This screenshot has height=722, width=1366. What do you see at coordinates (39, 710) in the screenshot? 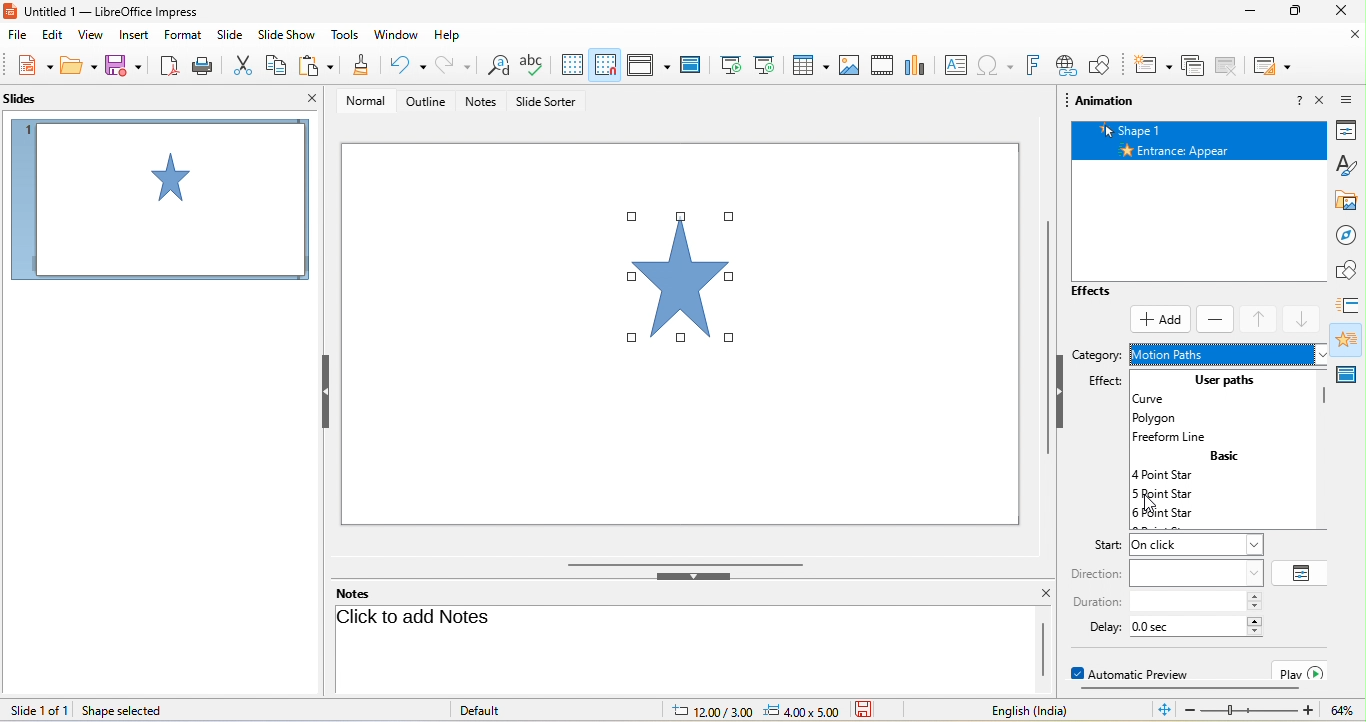
I see `slide 1 of 1` at bounding box center [39, 710].